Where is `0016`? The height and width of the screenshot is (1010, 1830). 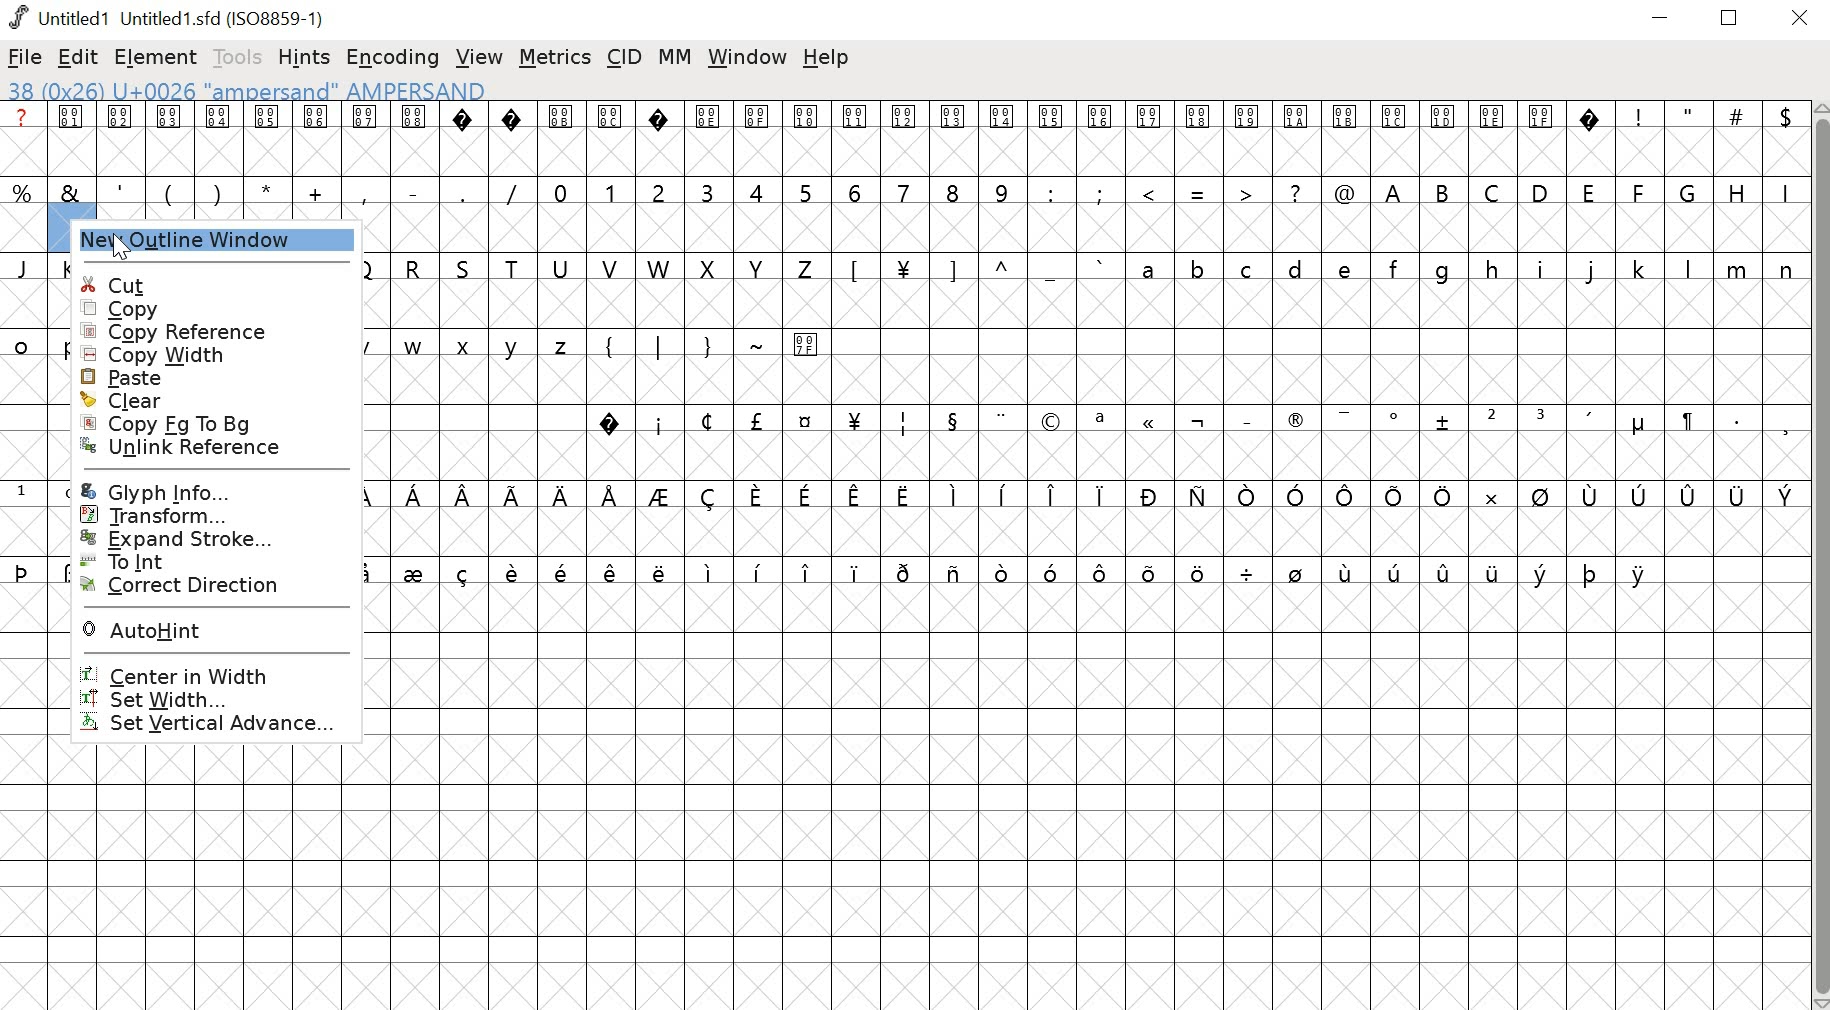 0016 is located at coordinates (1101, 137).